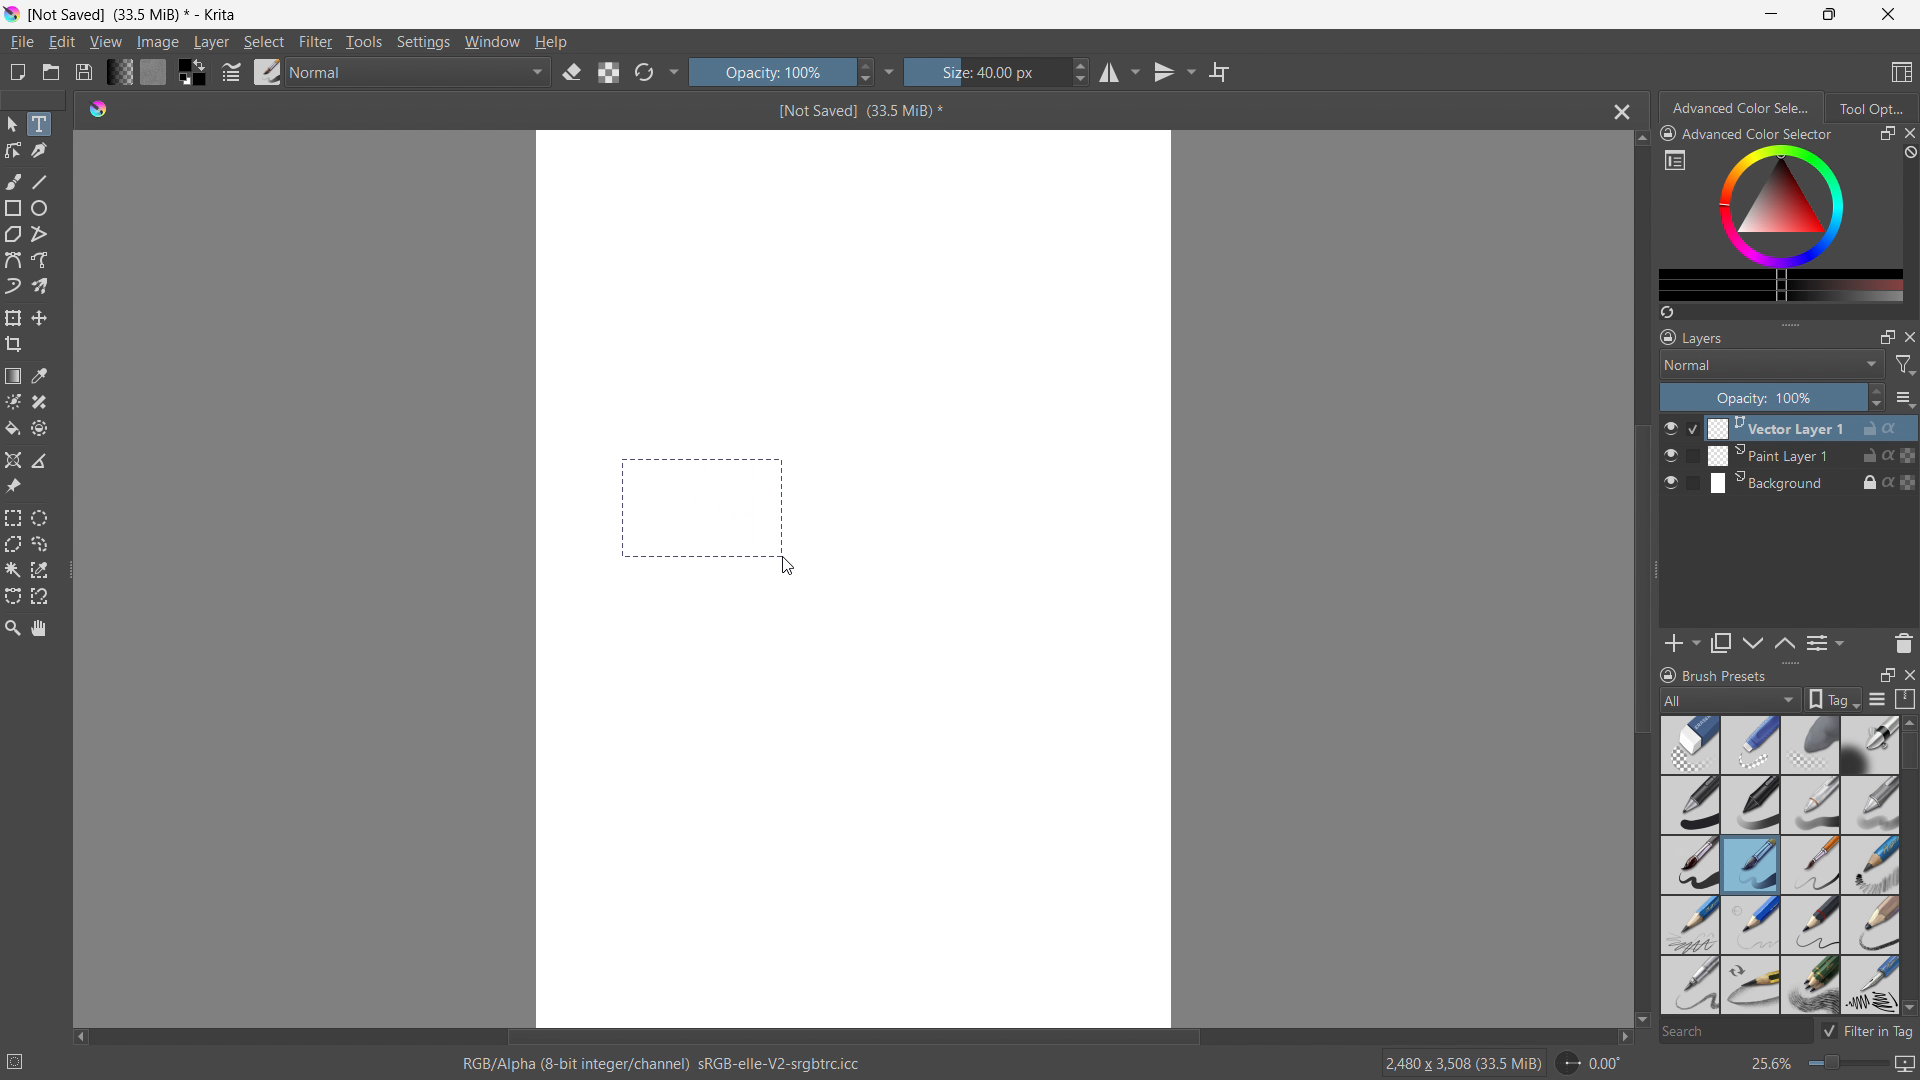 The height and width of the screenshot is (1080, 1920). I want to click on dynamic brush tool, so click(13, 287).